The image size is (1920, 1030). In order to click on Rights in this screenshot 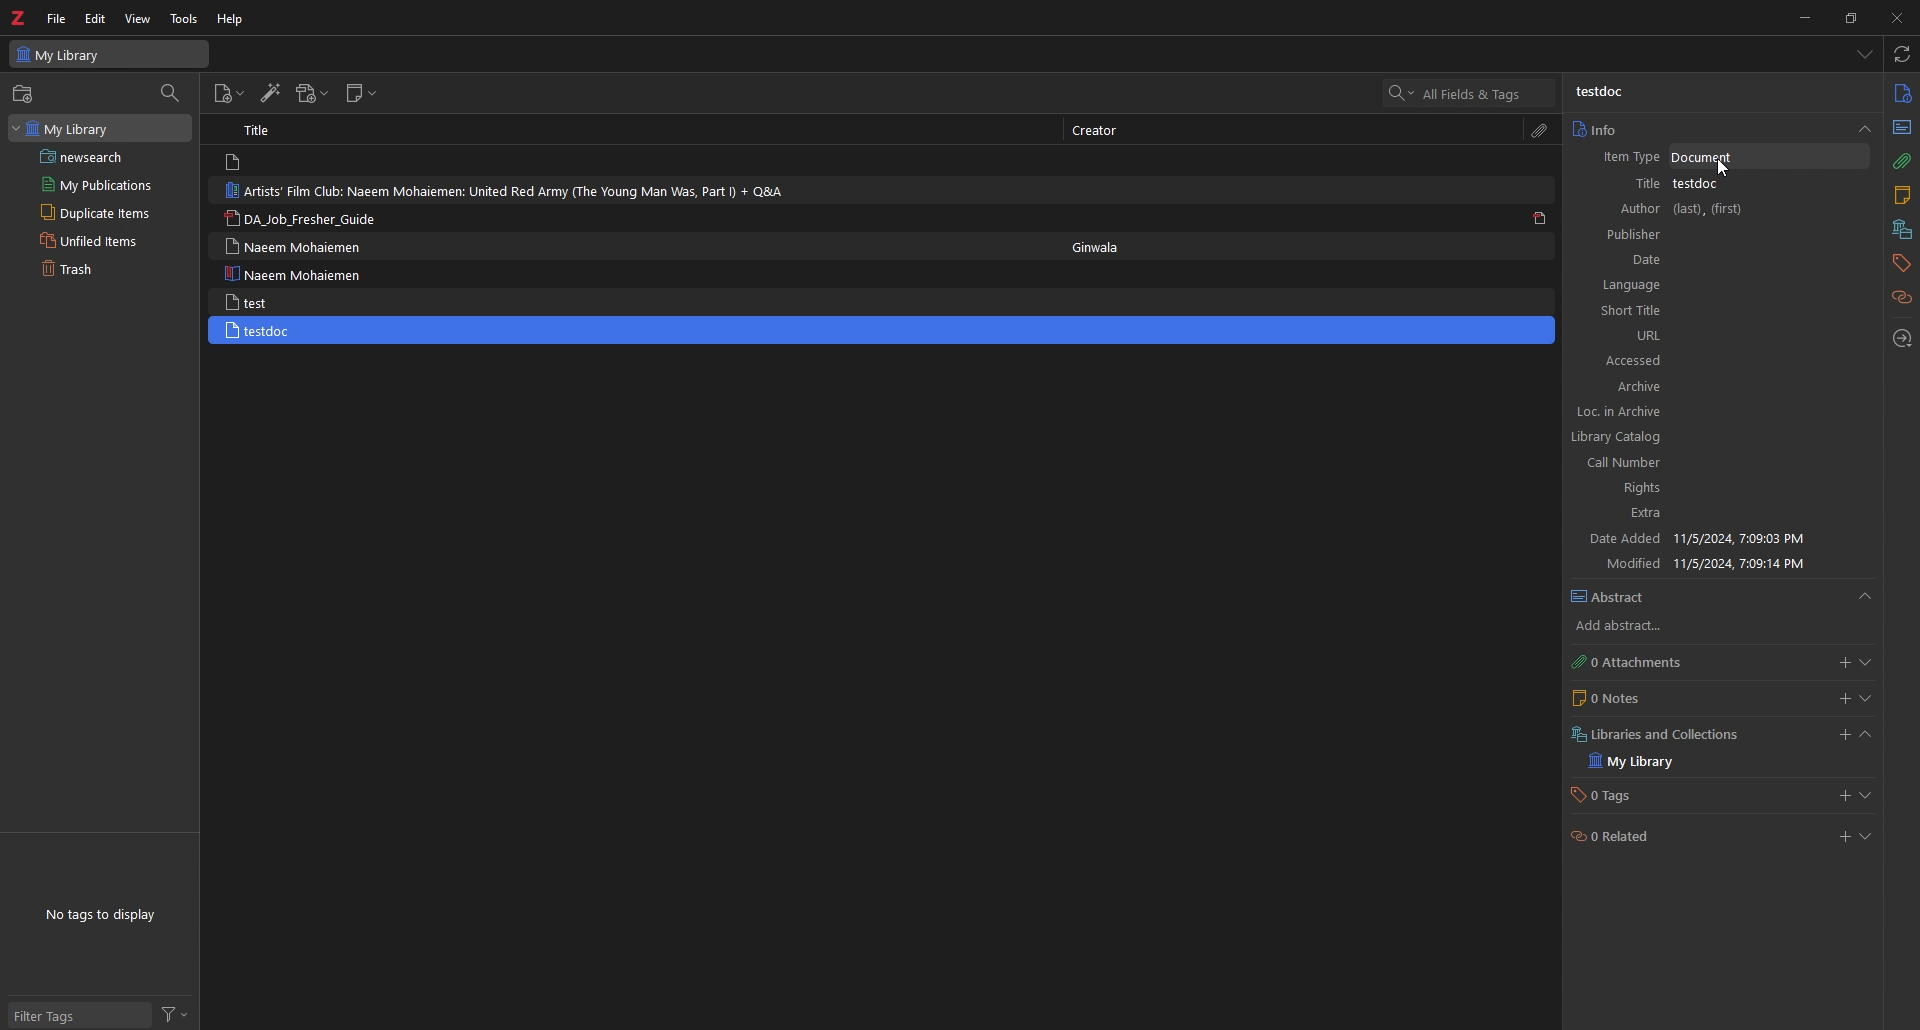, I will do `click(1716, 488)`.